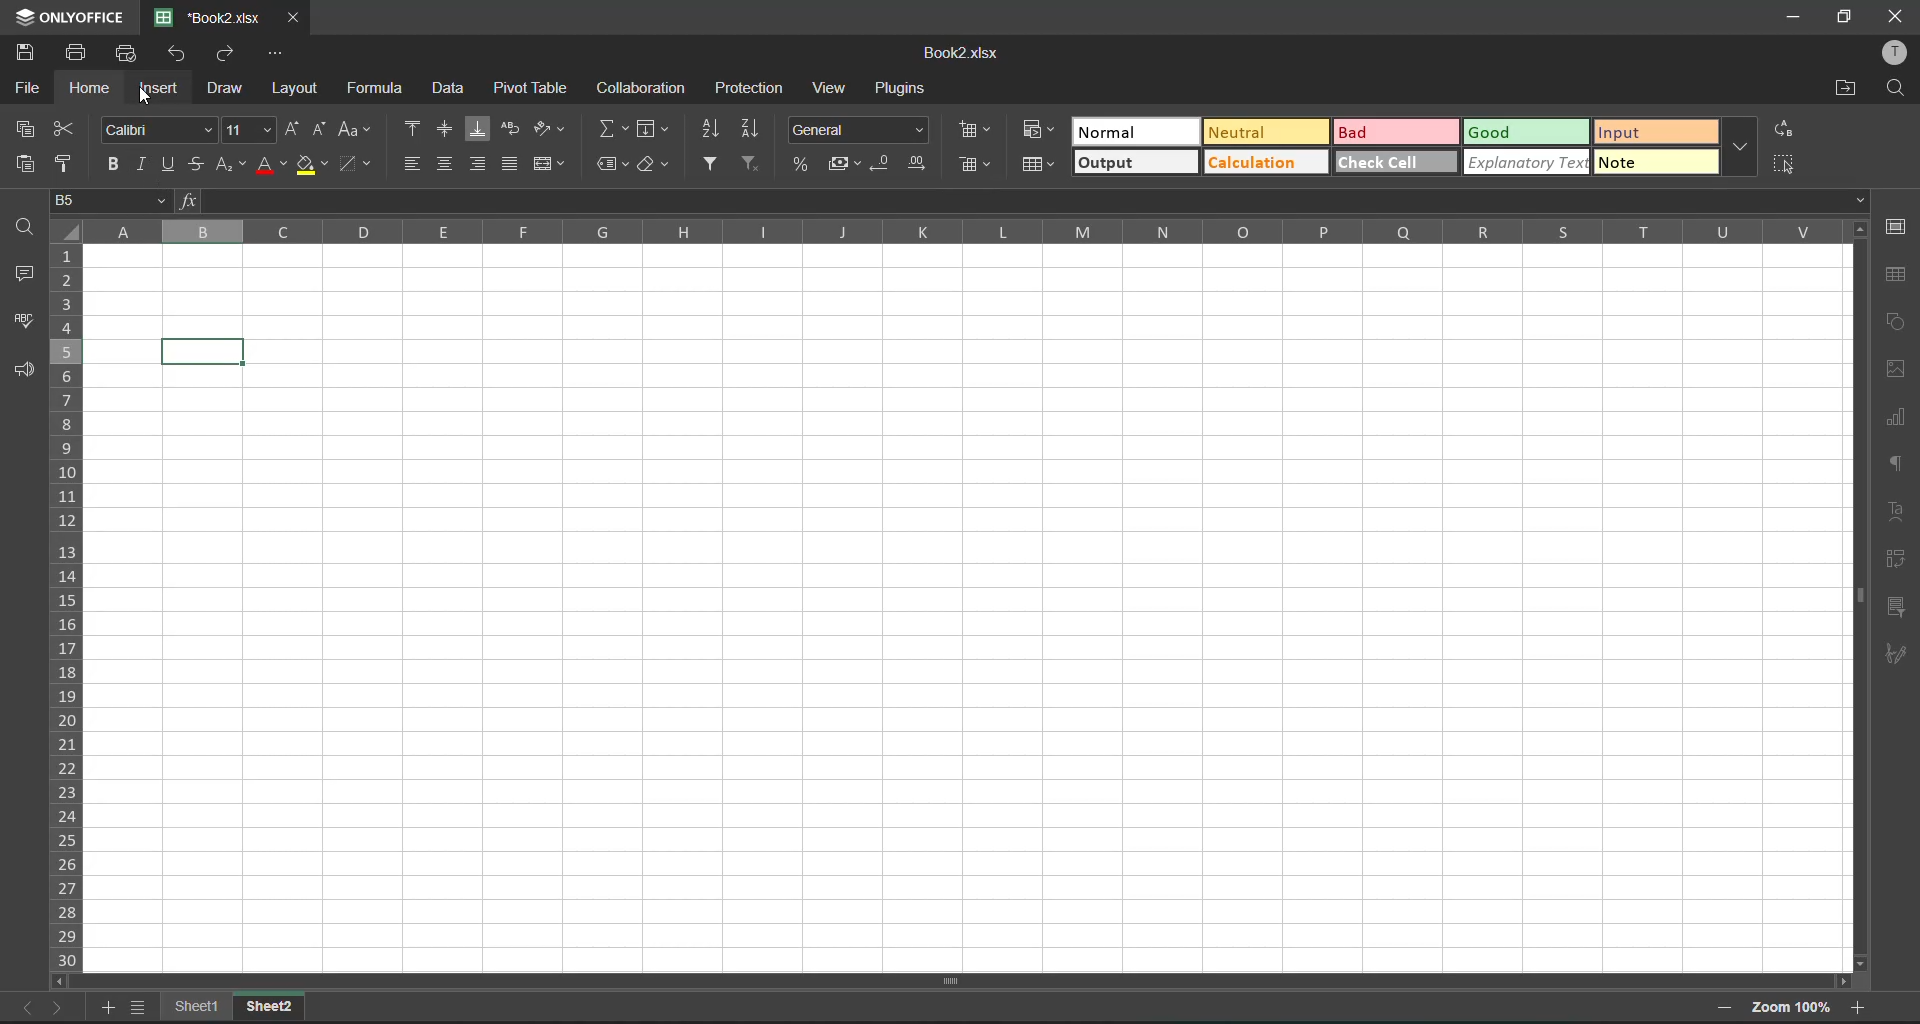 The width and height of the screenshot is (1920, 1024). What do you see at coordinates (479, 163) in the screenshot?
I see `align right` at bounding box center [479, 163].